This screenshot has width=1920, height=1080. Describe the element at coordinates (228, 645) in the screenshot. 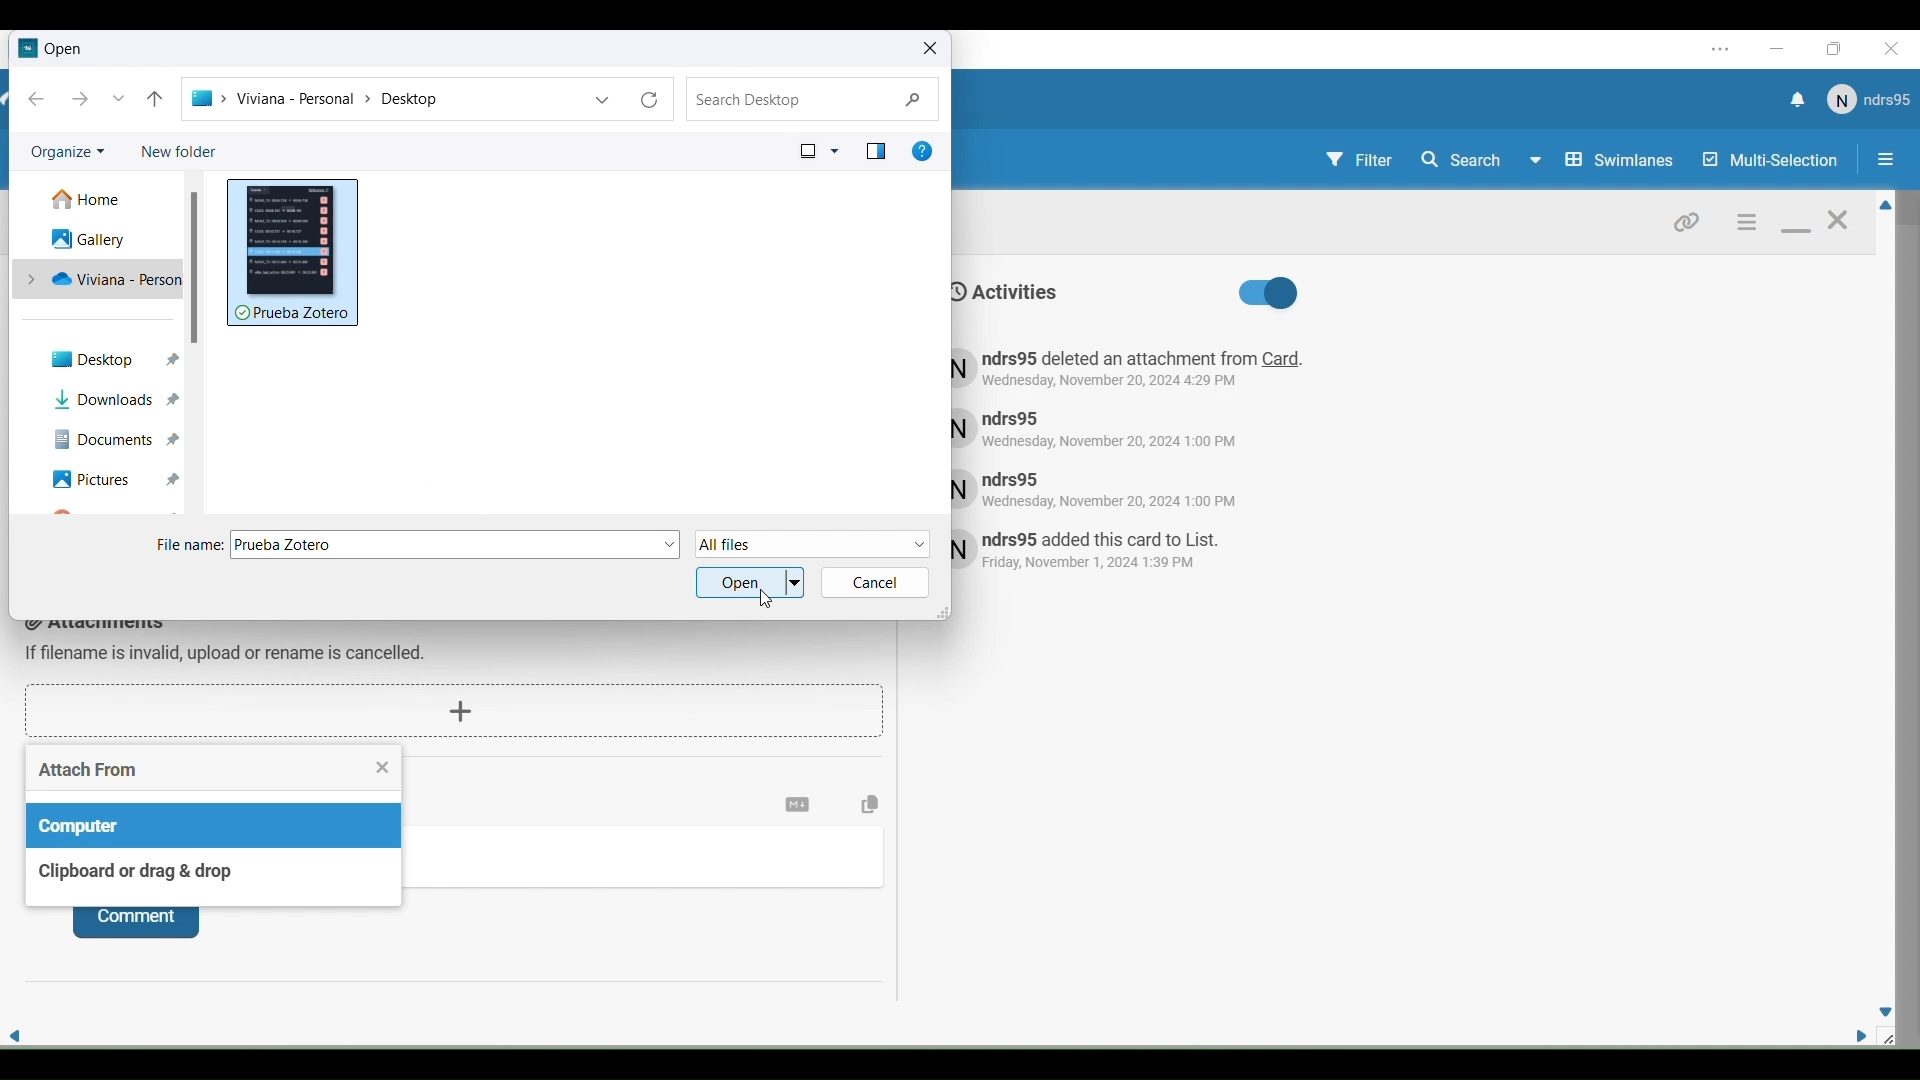

I see `Attachments` at that location.